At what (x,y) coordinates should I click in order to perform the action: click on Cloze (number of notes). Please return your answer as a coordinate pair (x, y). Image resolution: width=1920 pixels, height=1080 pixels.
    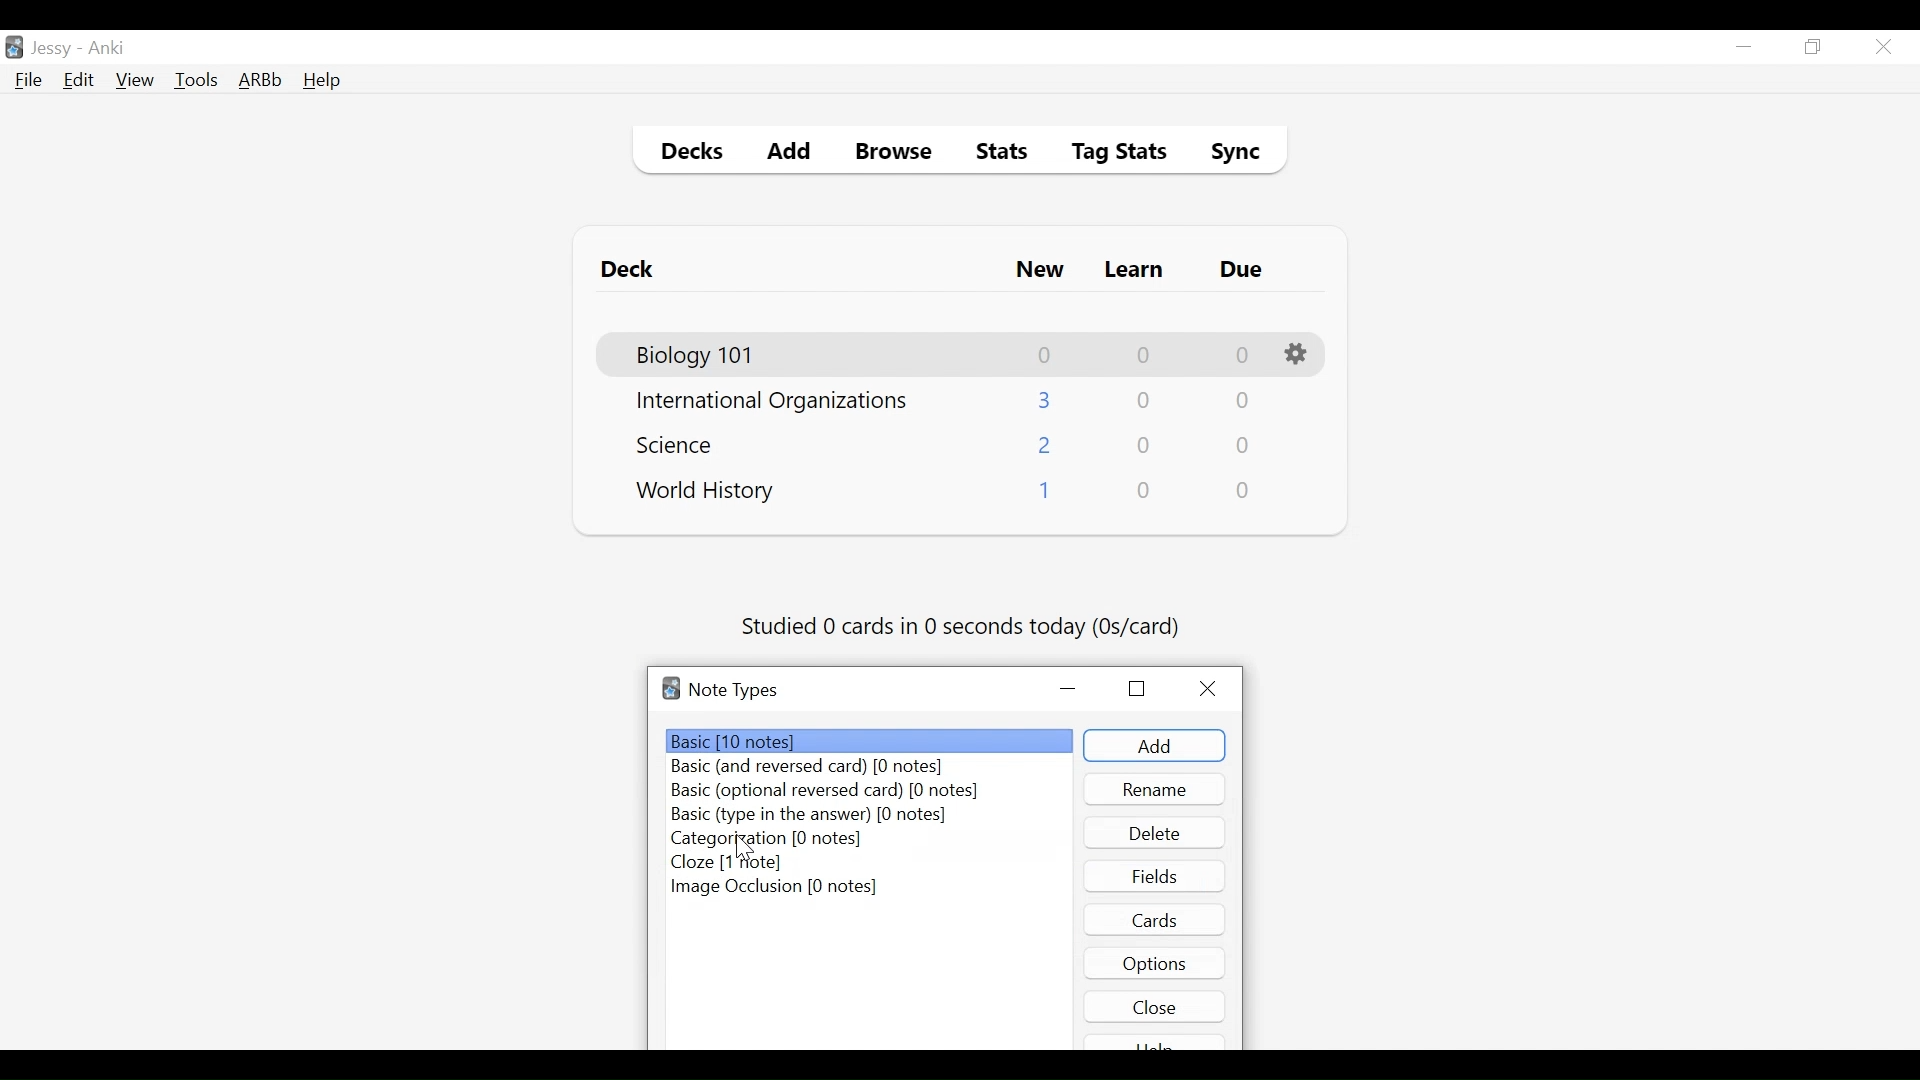
    Looking at the image, I should click on (733, 862).